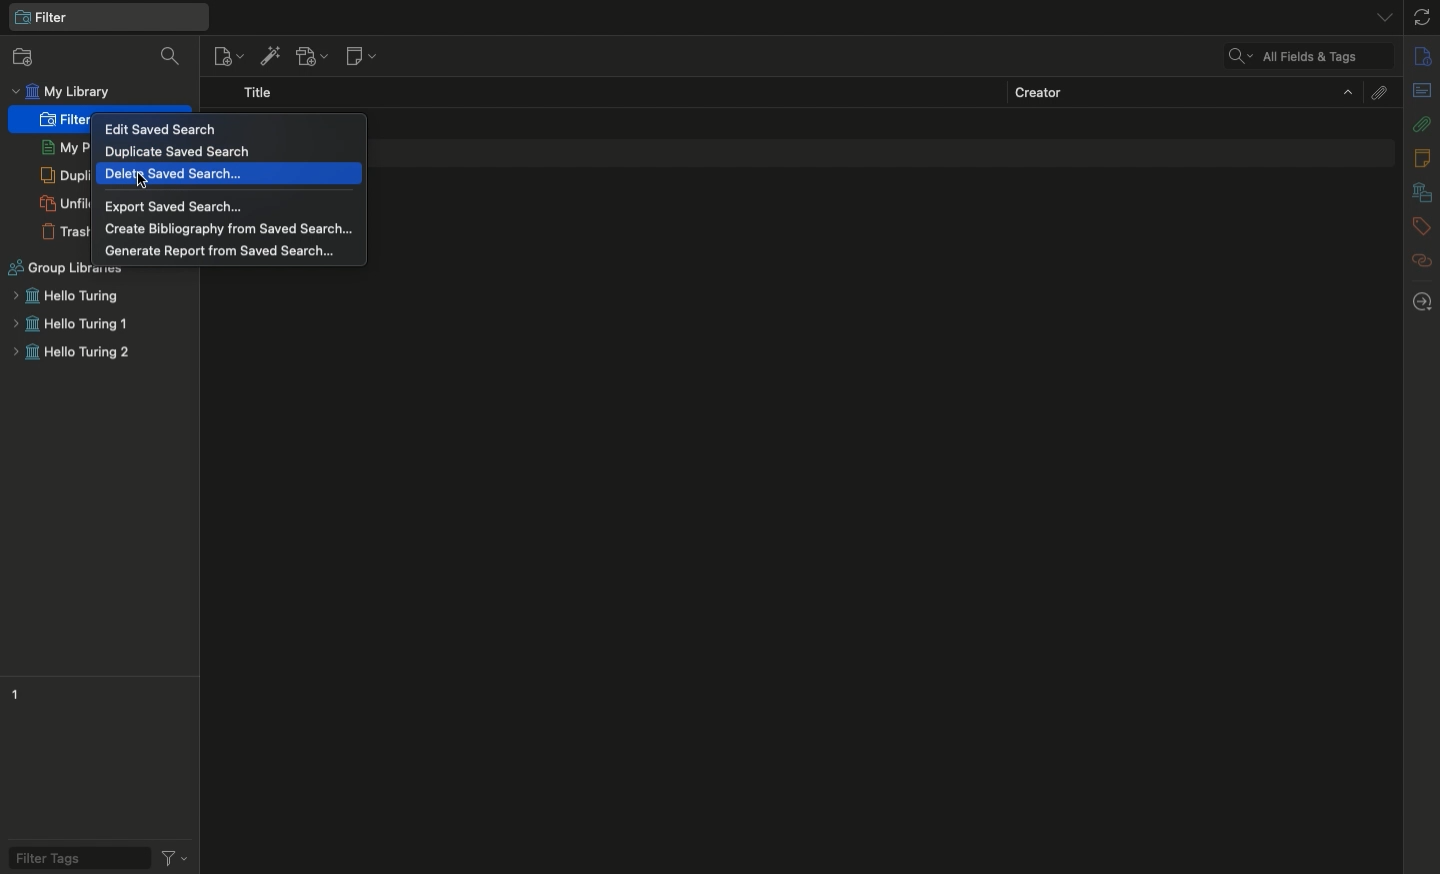  I want to click on Actions, so click(173, 856).